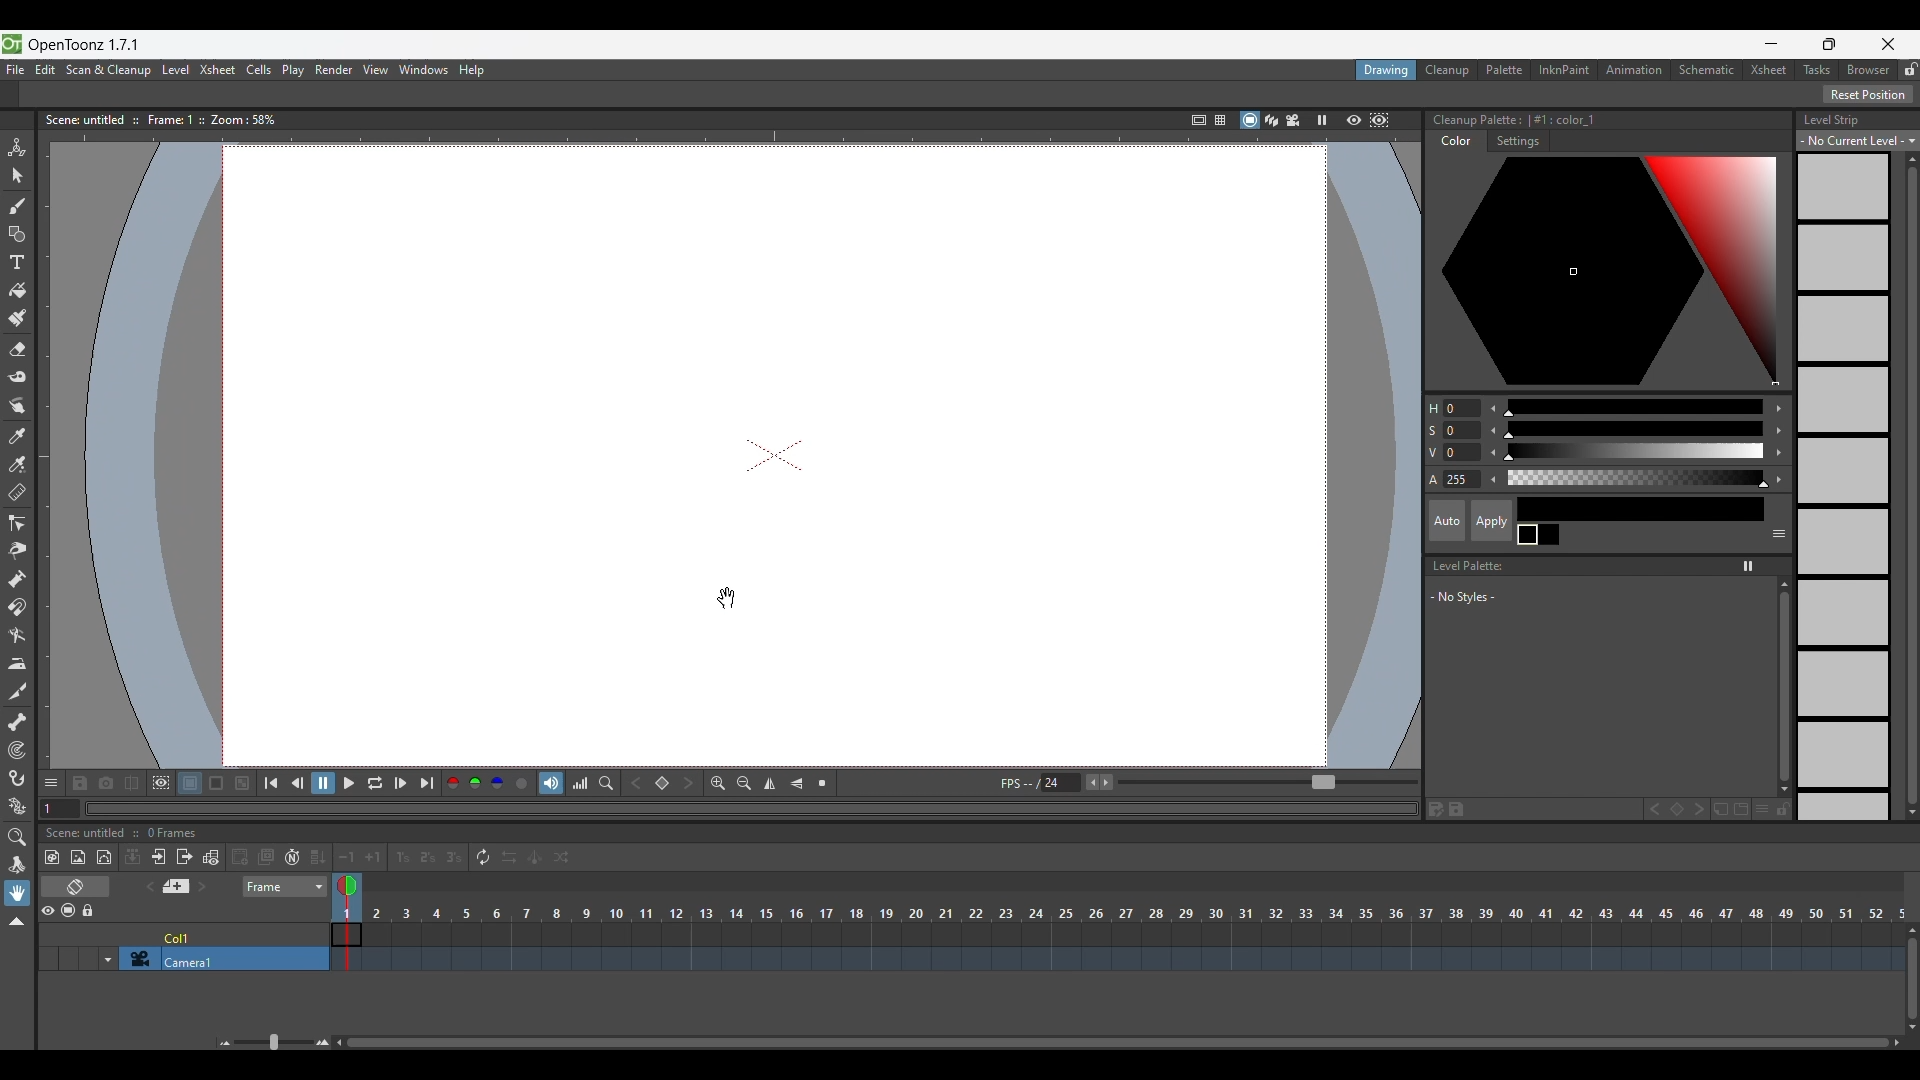 The image size is (1920, 1080). Describe the element at coordinates (17, 405) in the screenshot. I see `Finger tool` at that location.